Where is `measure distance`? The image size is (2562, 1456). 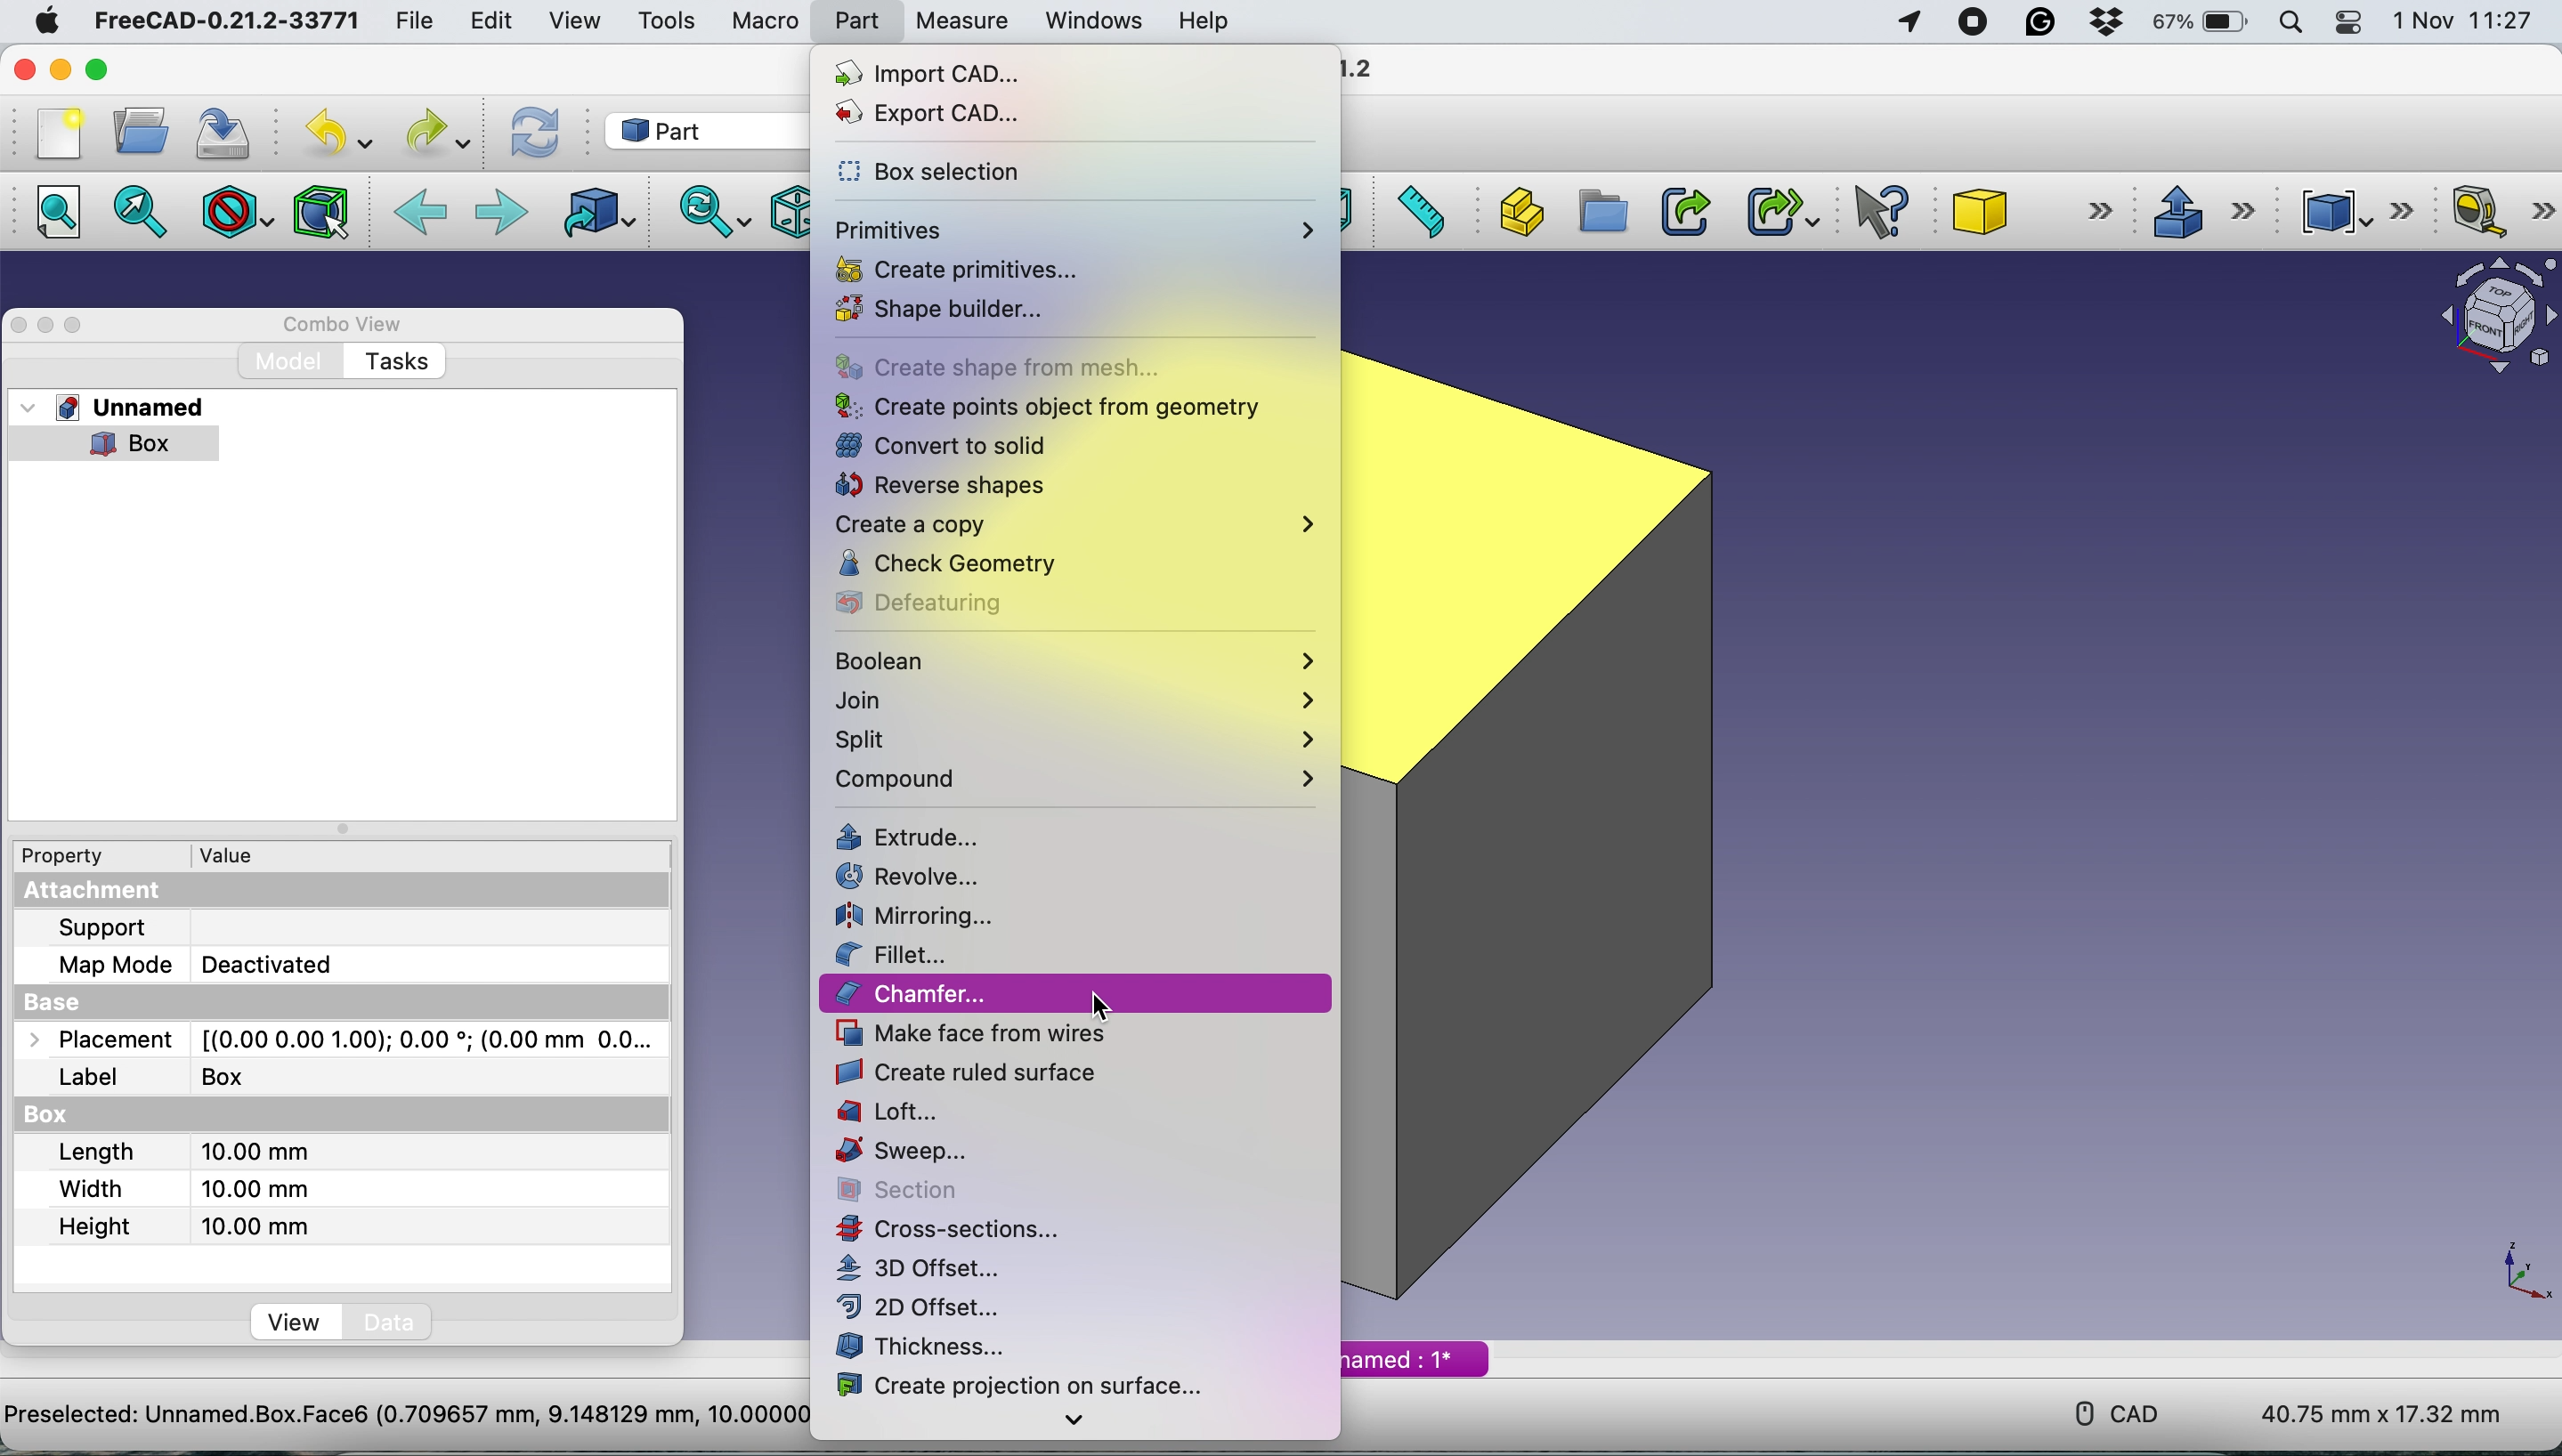 measure distance is located at coordinates (1422, 212).